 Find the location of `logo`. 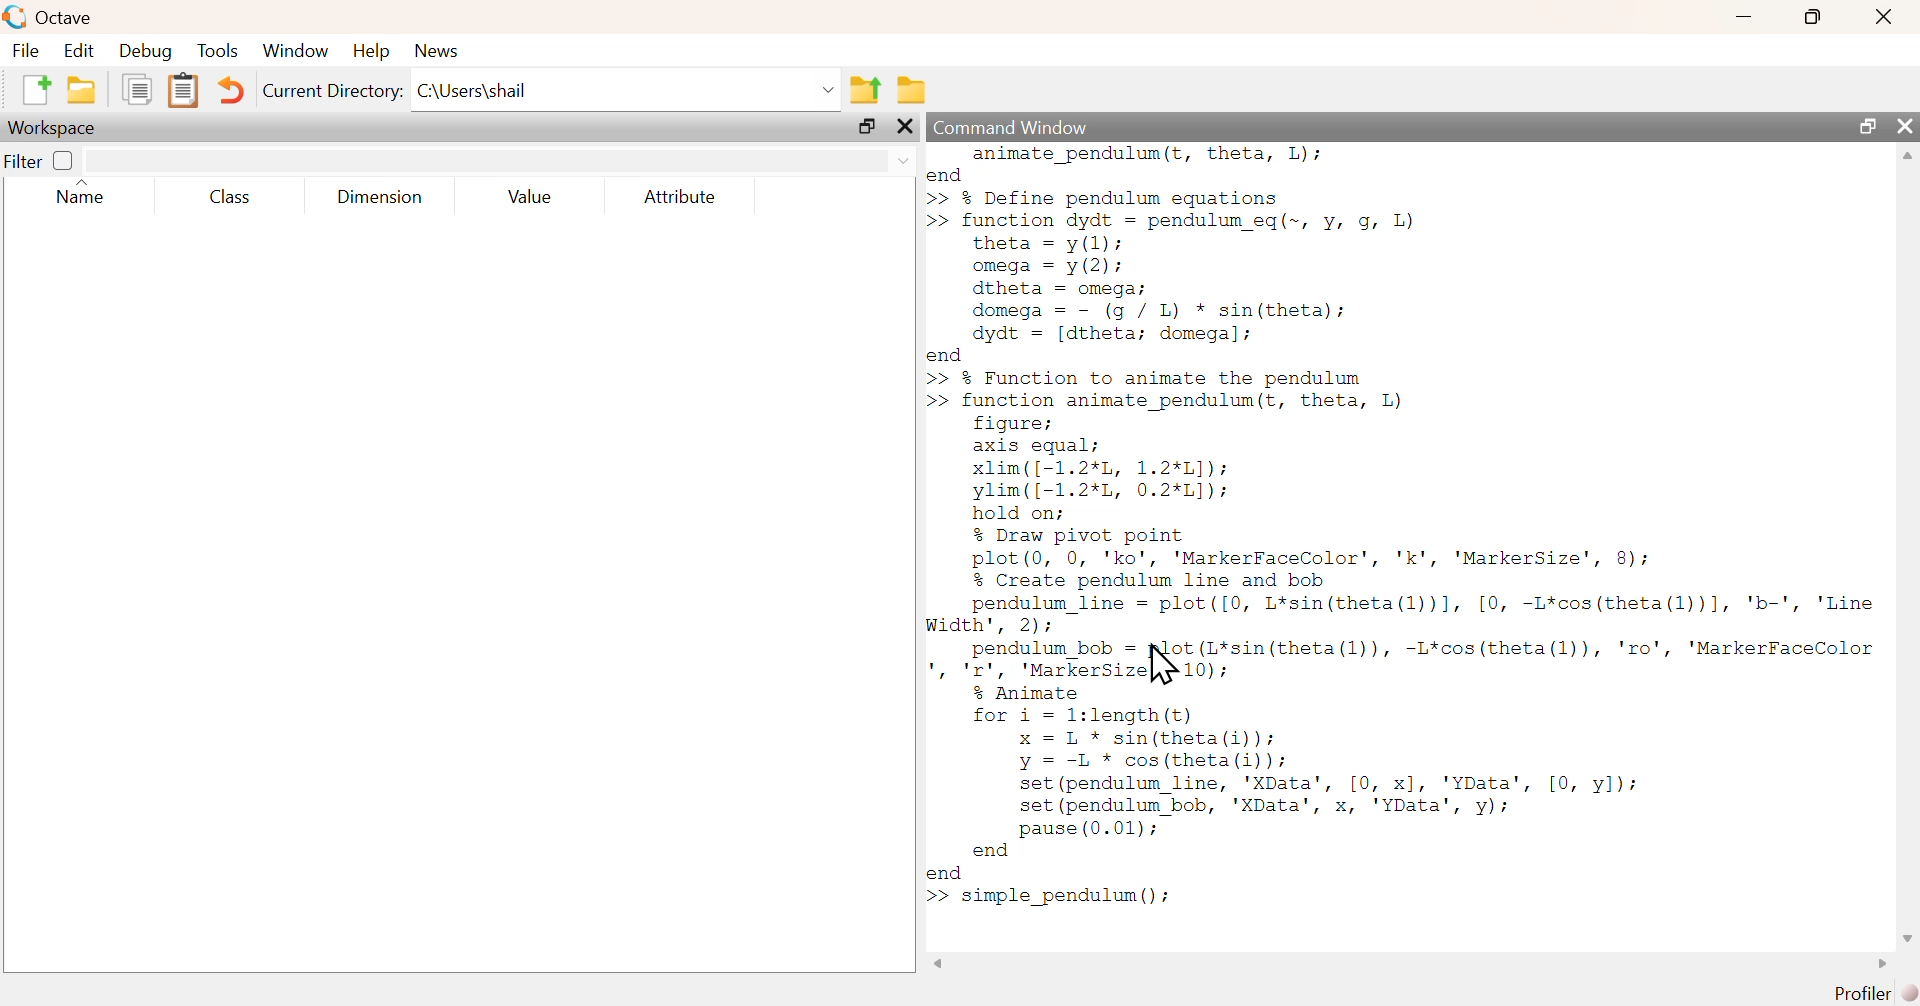

logo is located at coordinates (16, 16).